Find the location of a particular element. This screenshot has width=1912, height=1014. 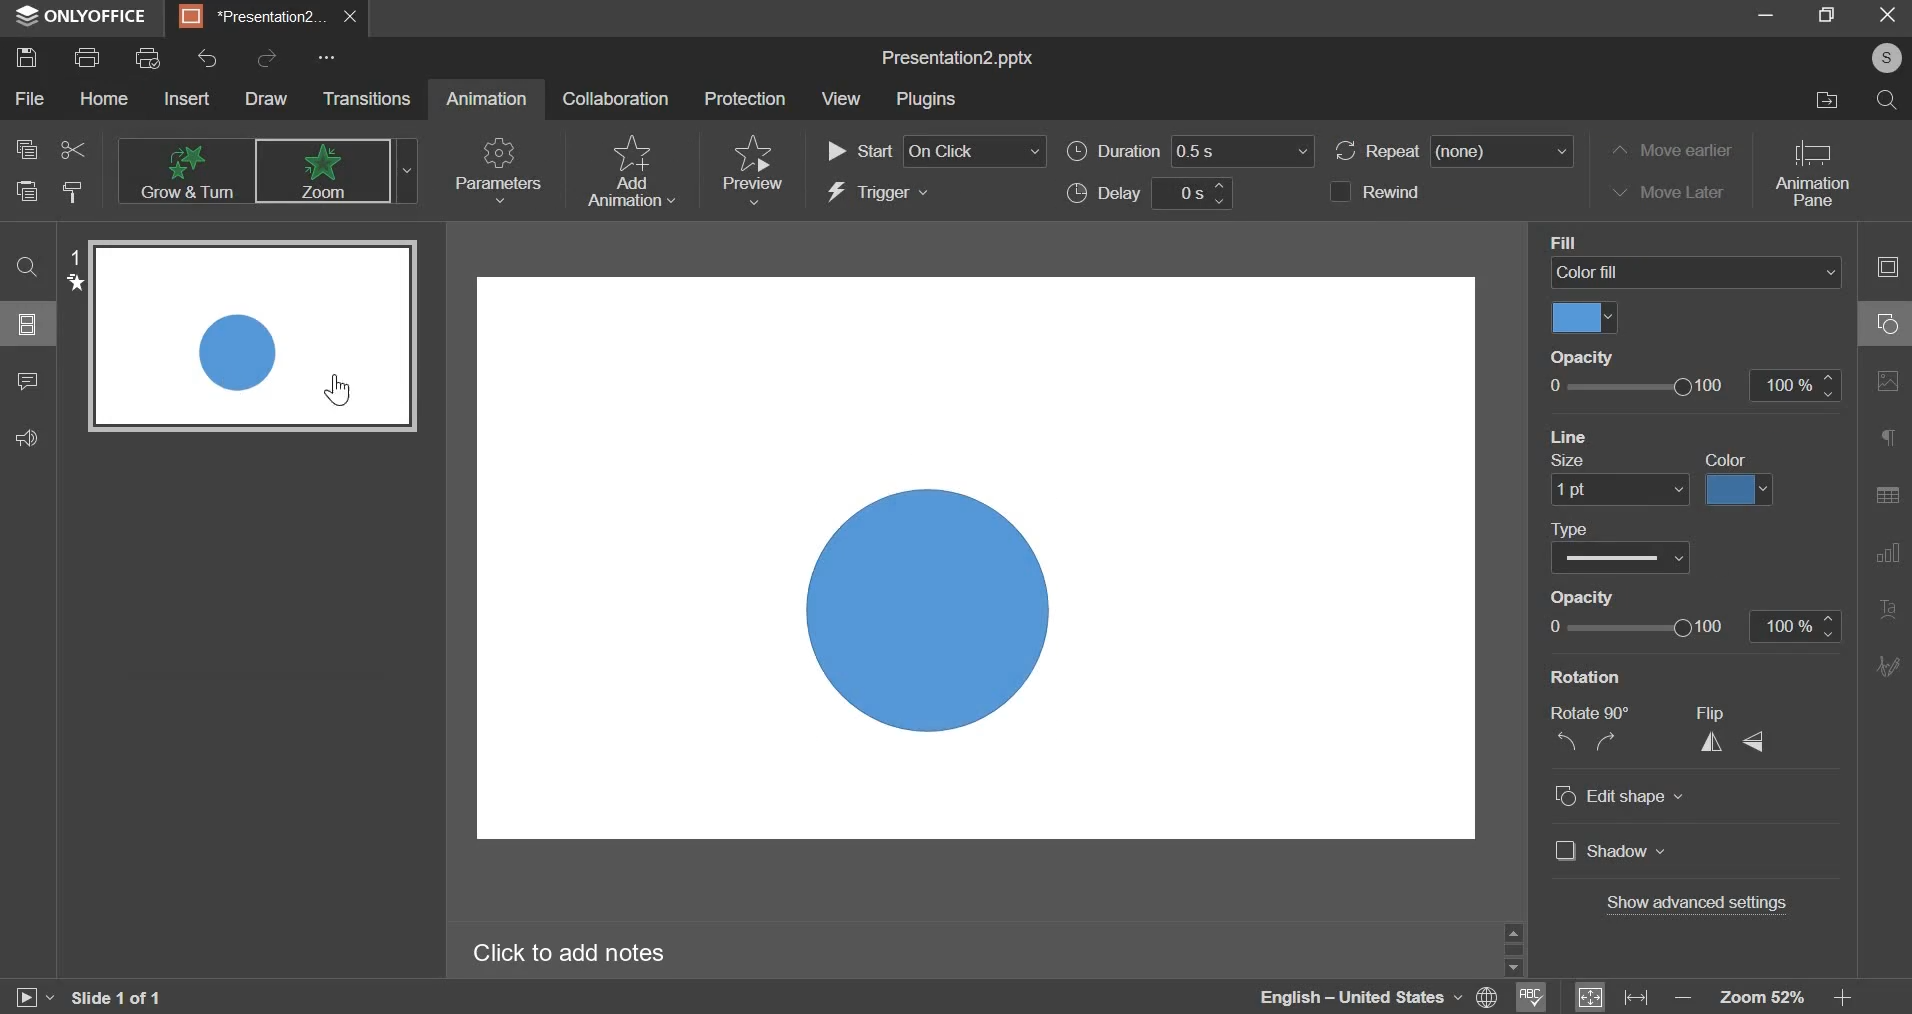

paste is located at coordinates (26, 189).